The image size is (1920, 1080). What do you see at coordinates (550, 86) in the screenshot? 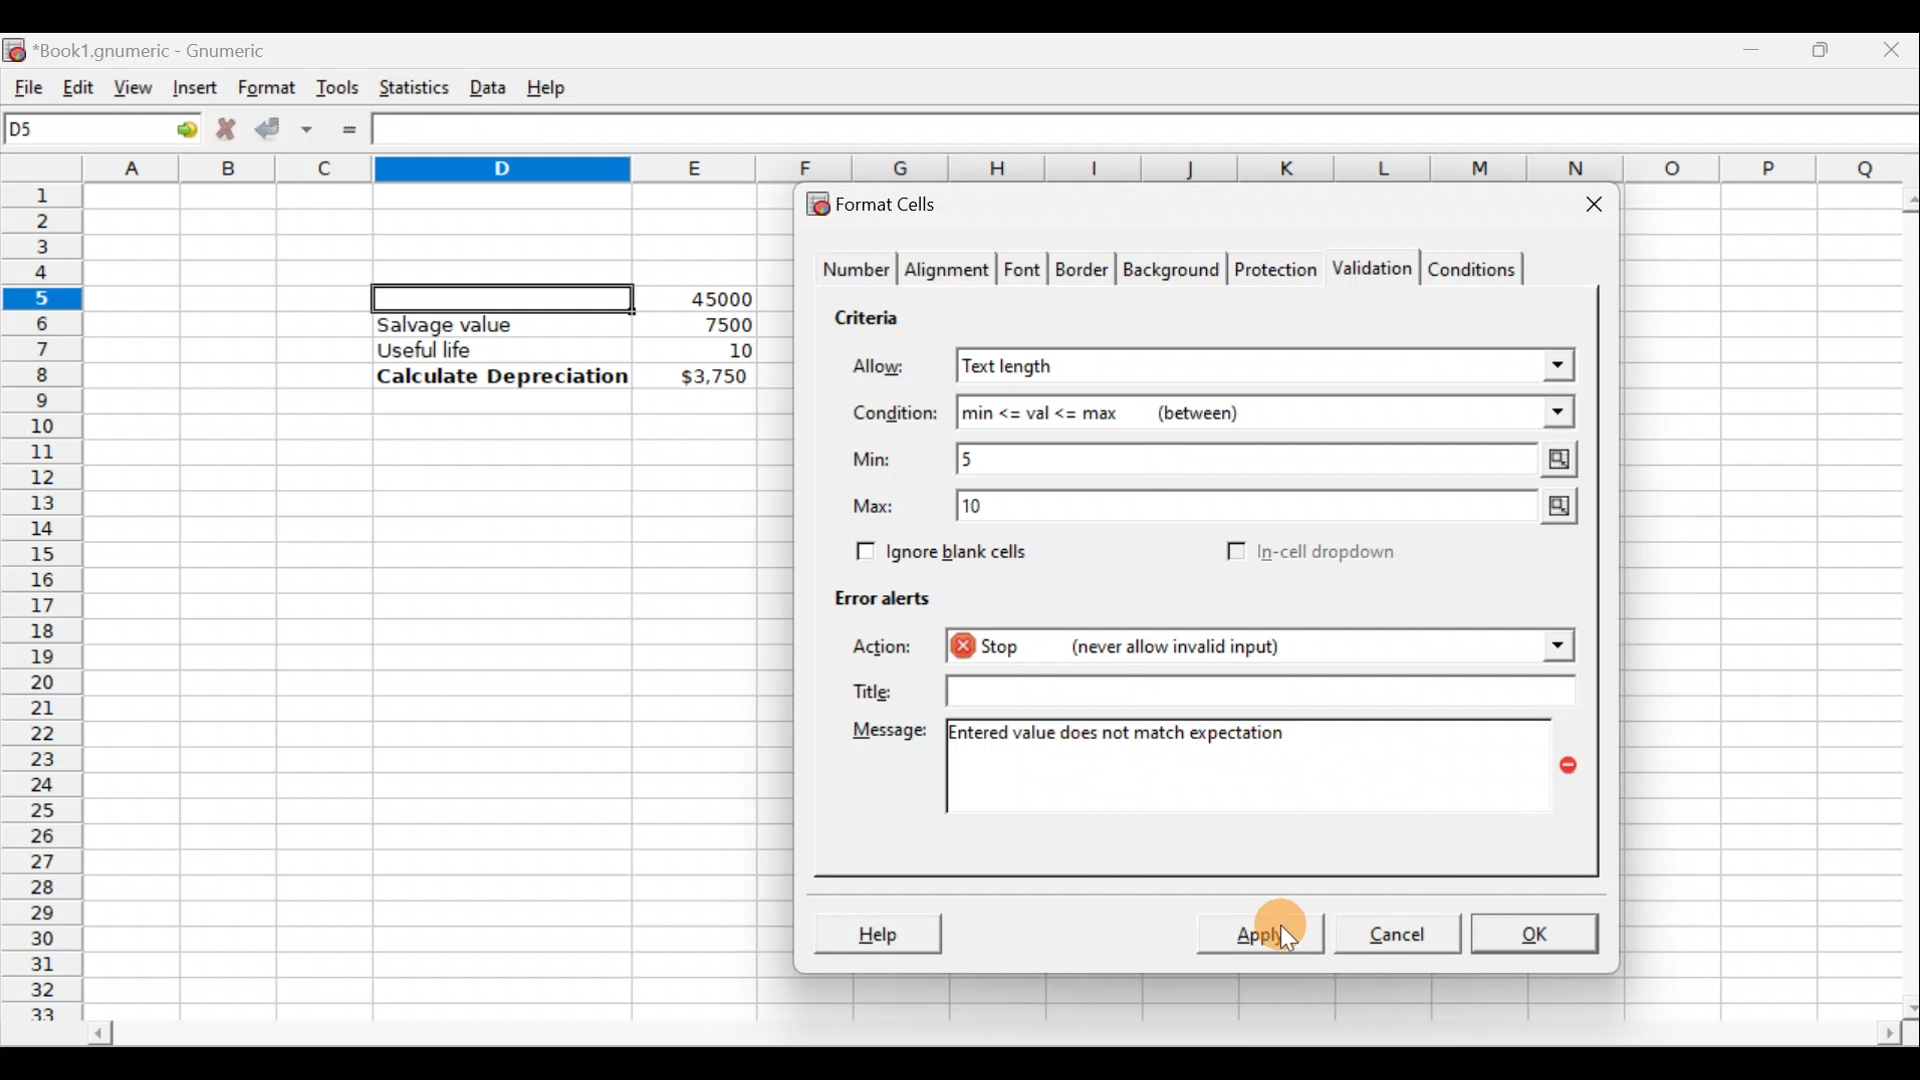
I see `Help` at bounding box center [550, 86].